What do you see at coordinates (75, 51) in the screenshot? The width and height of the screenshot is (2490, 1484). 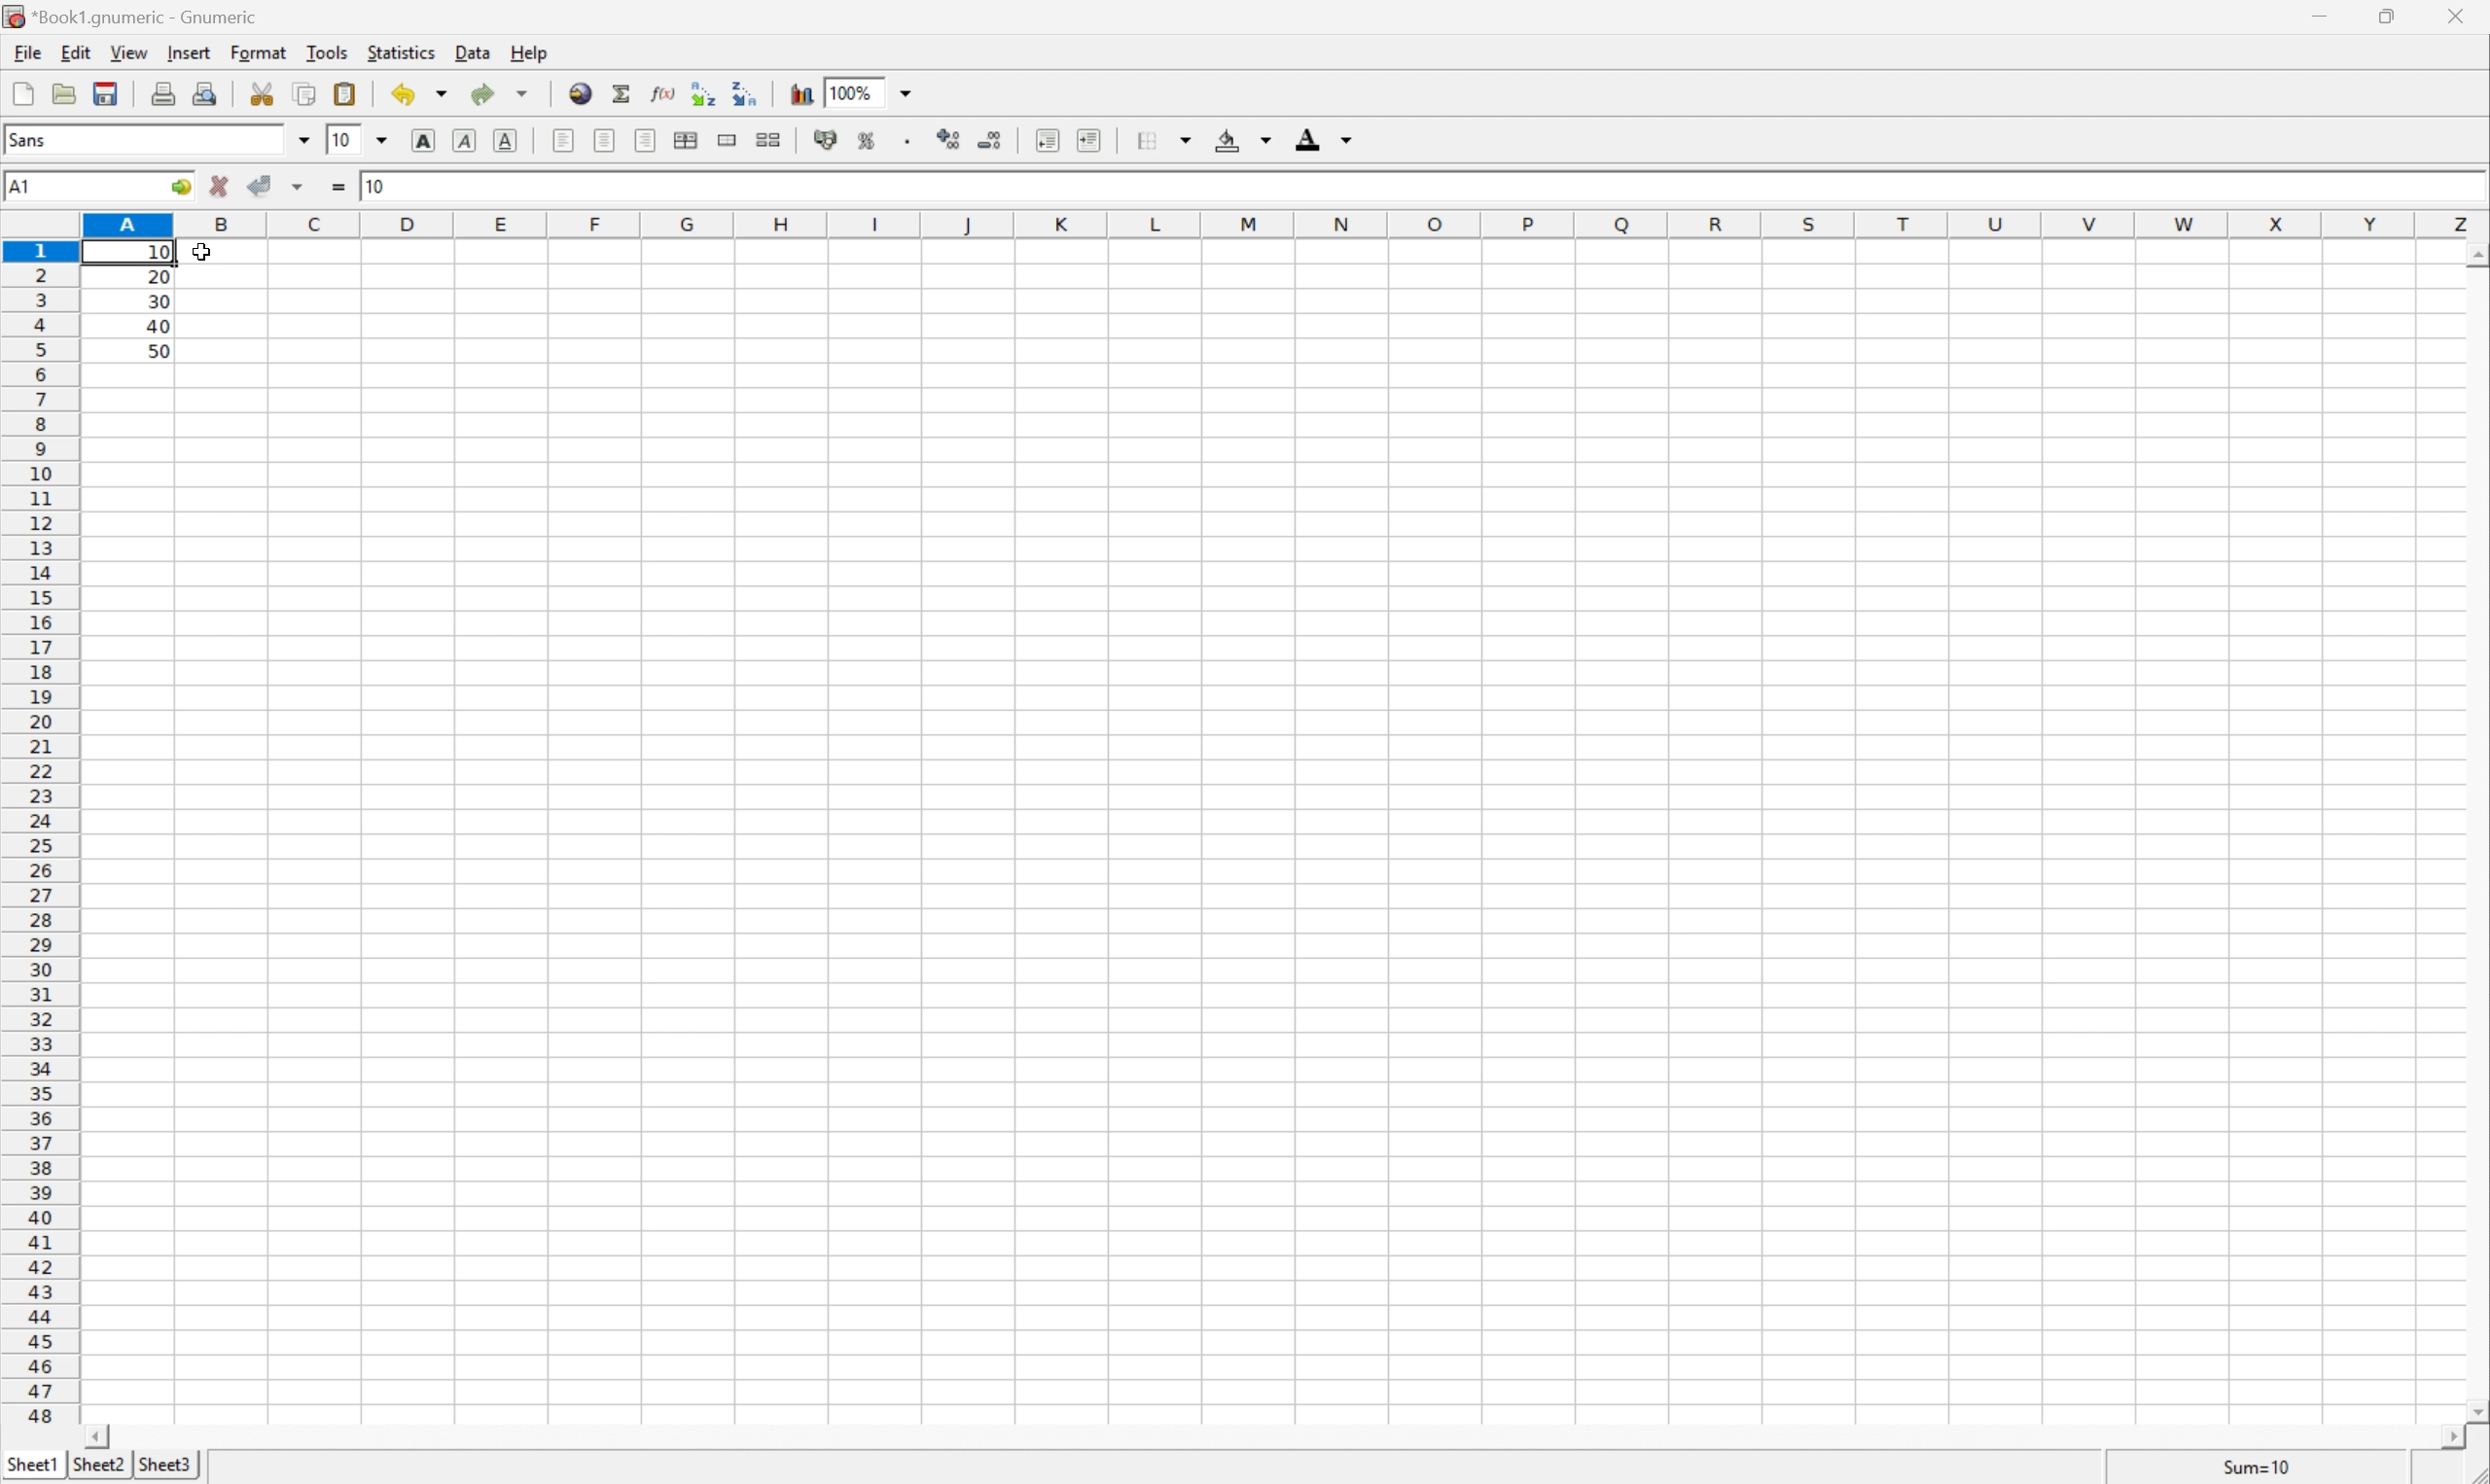 I see `Edit` at bounding box center [75, 51].